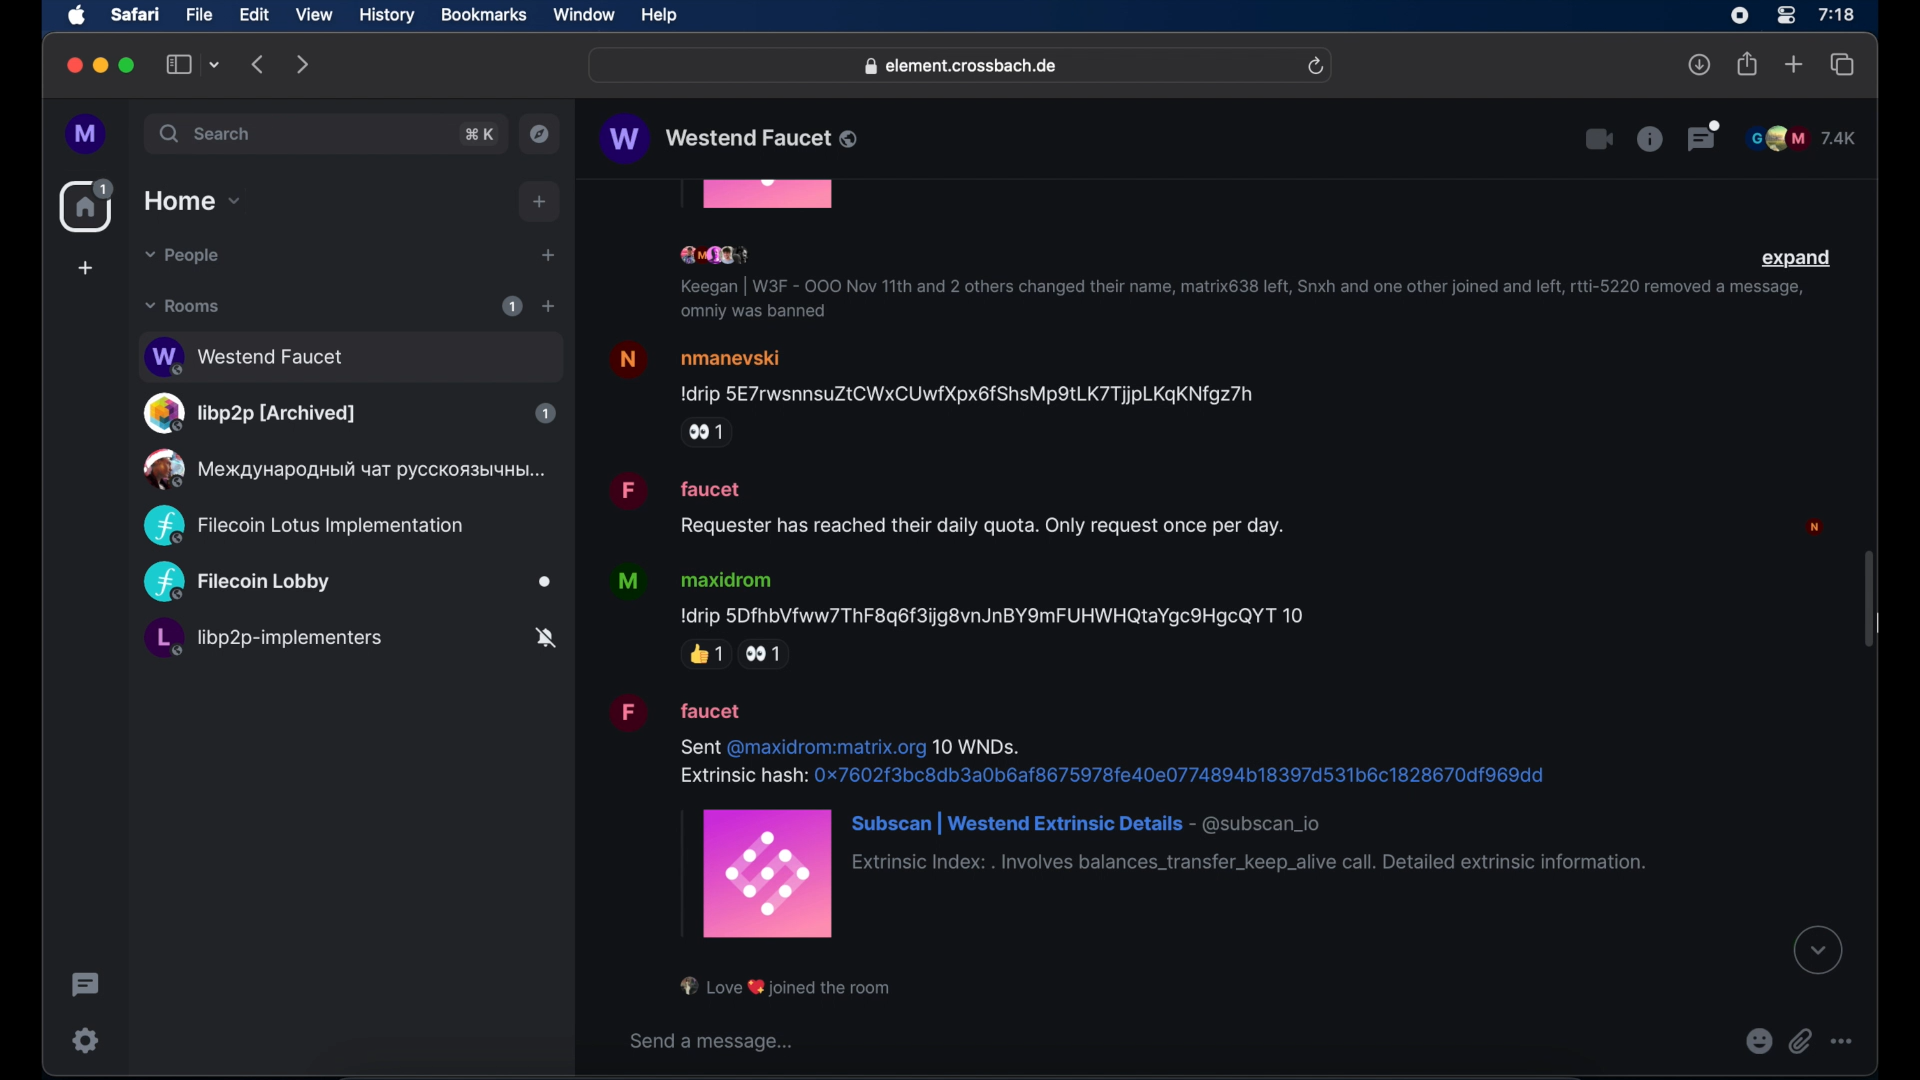 The image size is (1920, 1080). I want to click on threads, so click(1705, 136).